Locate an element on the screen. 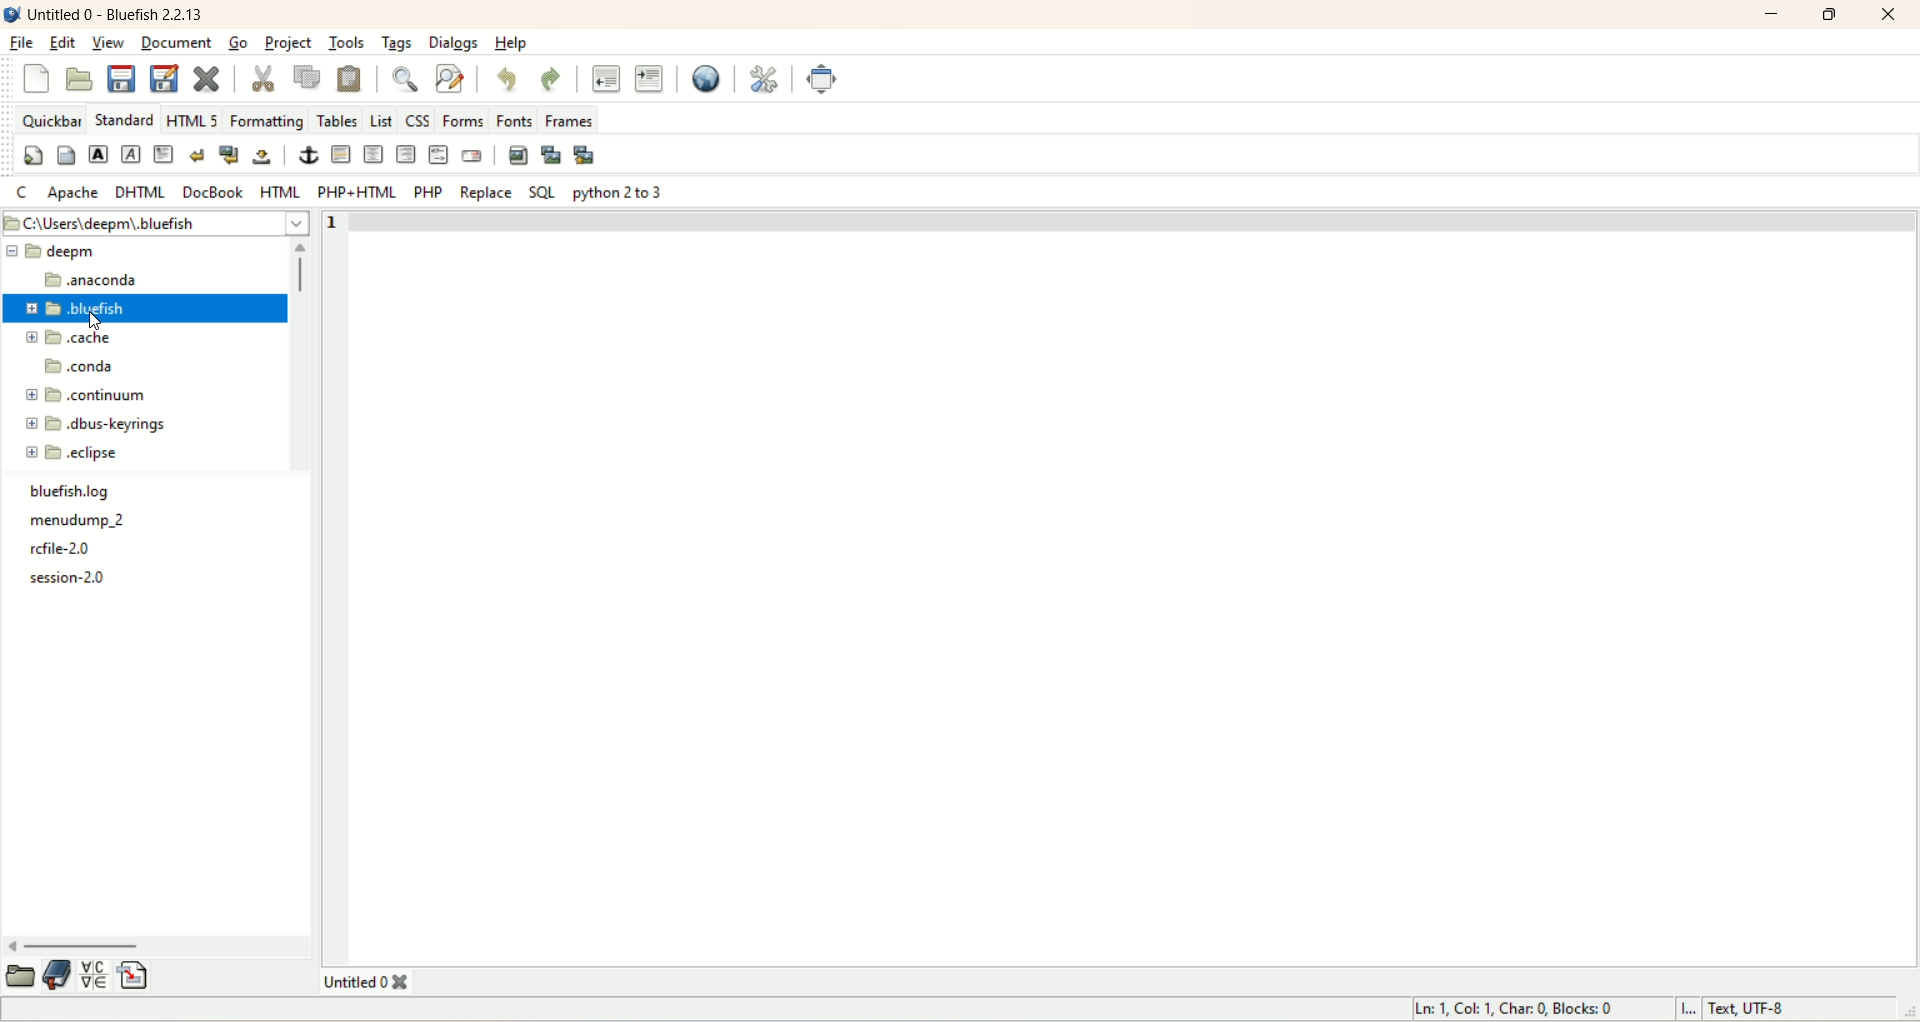 Image resolution: width=1920 pixels, height=1022 pixels. forms is located at coordinates (462, 122).